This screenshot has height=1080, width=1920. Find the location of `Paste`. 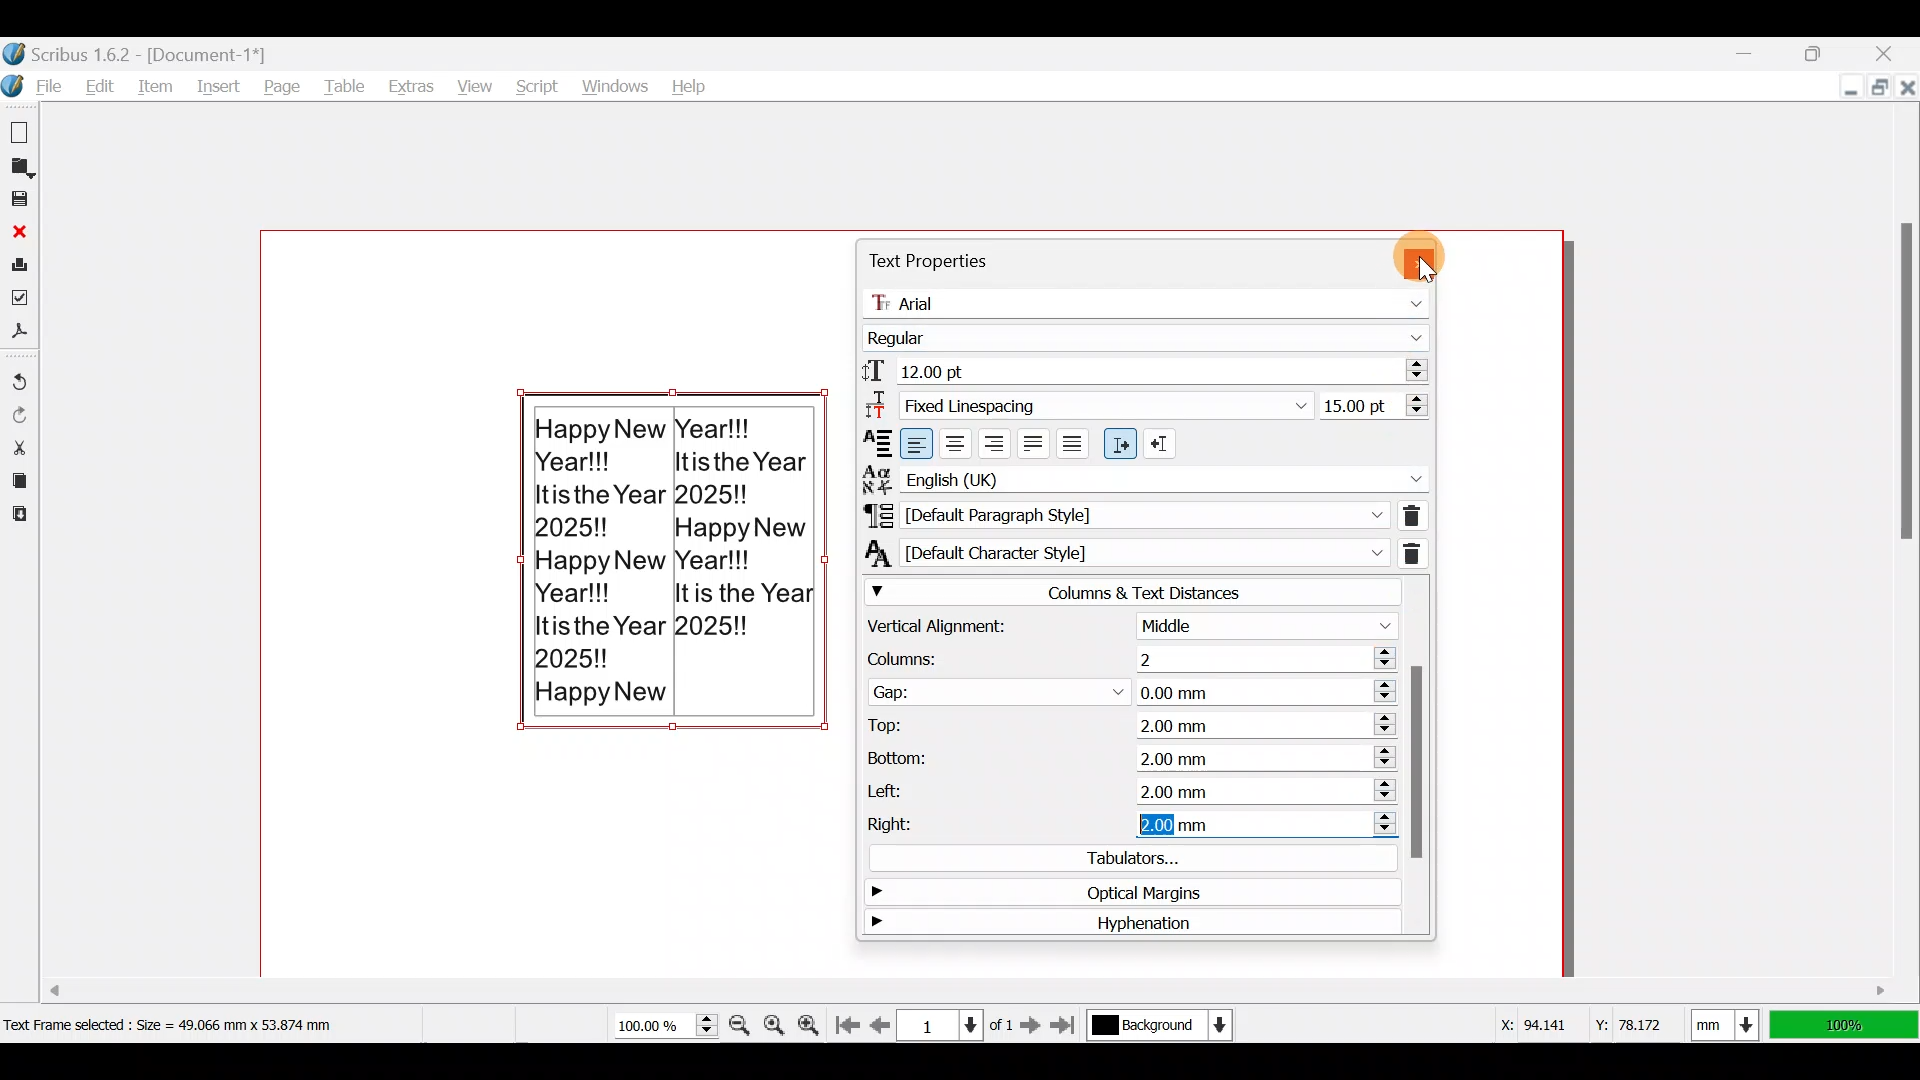

Paste is located at coordinates (18, 517).